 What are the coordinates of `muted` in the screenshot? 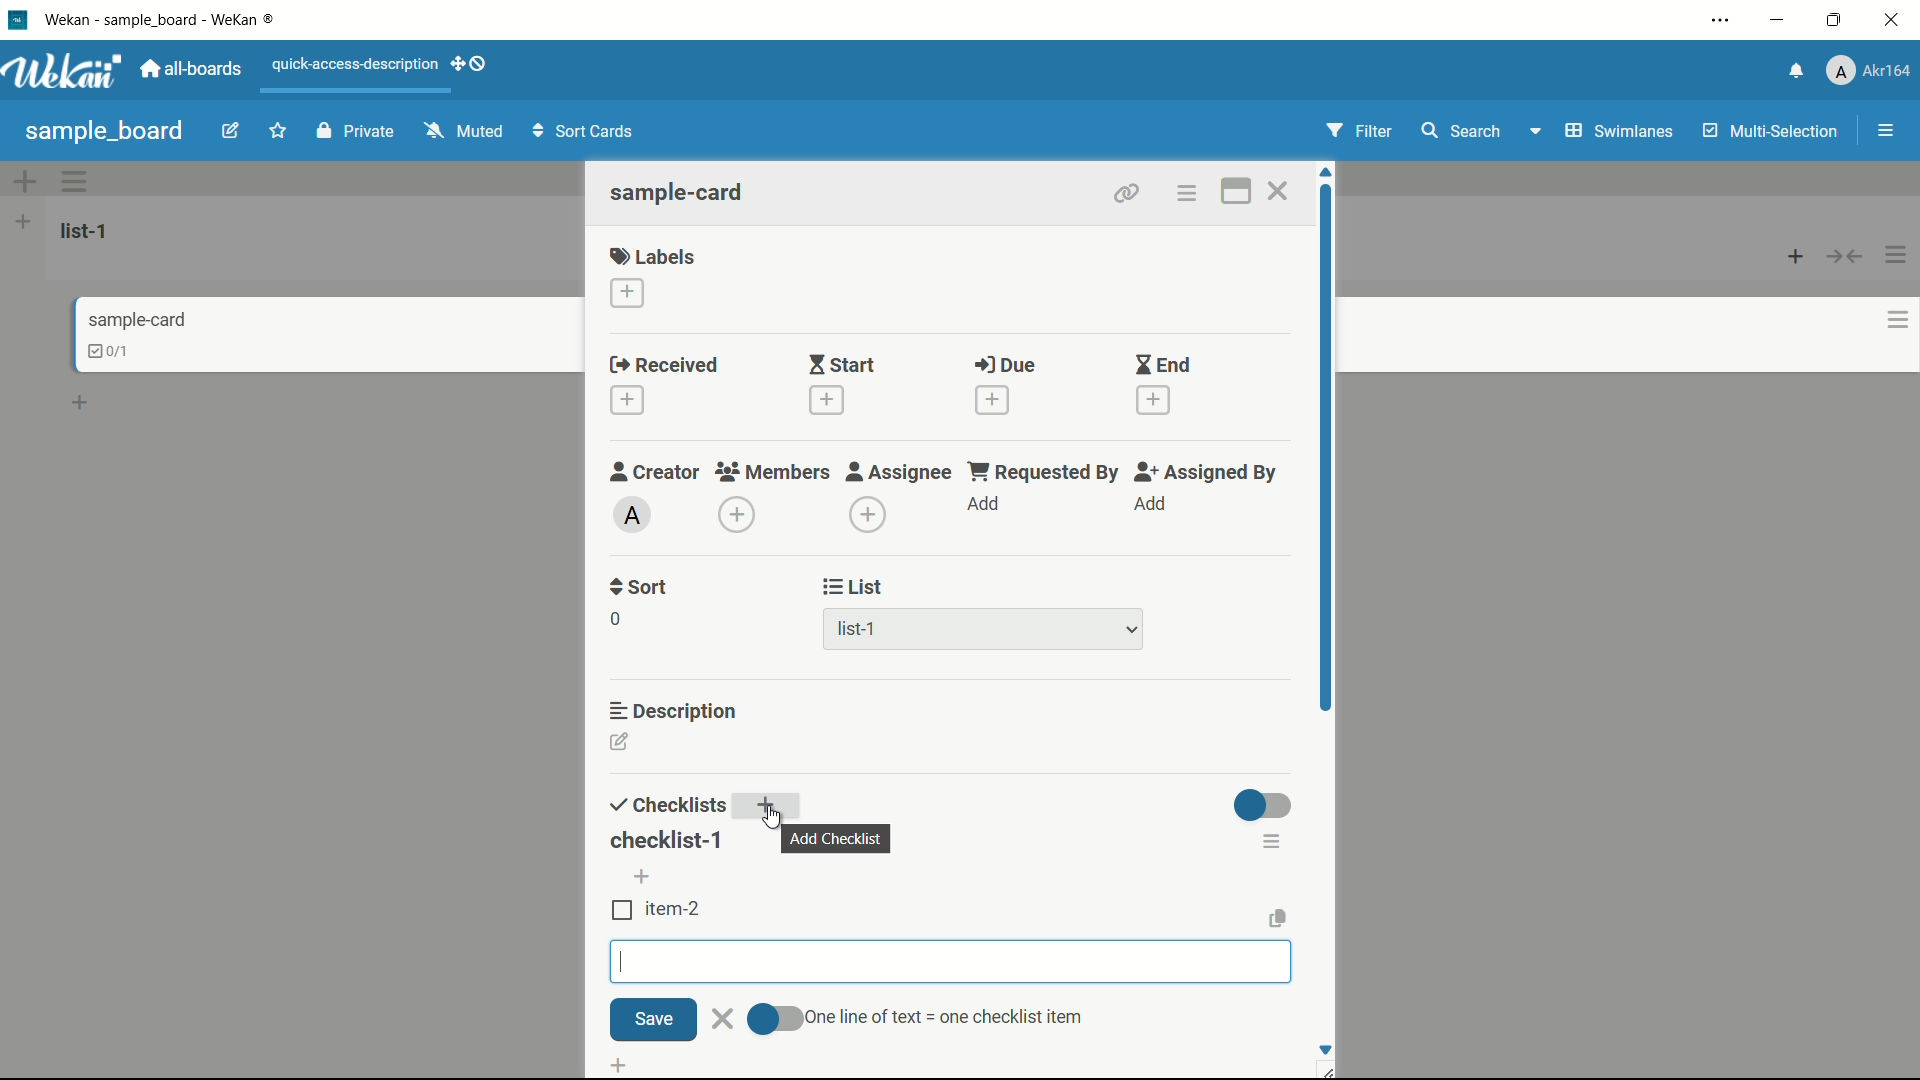 It's located at (461, 132).